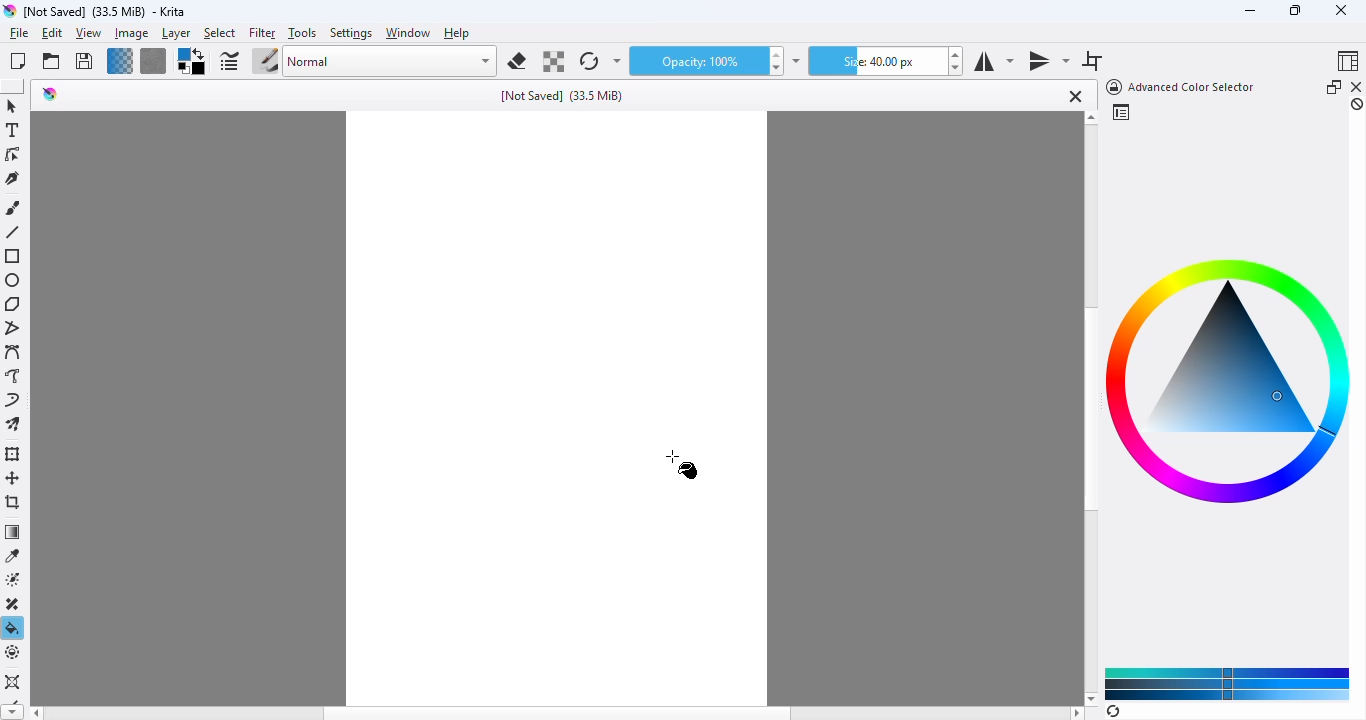 Image resolution: width=1366 pixels, height=720 pixels. What do you see at coordinates (13, 130) in the screenshot?
I see `text tool` at bounding box center [13, 130].